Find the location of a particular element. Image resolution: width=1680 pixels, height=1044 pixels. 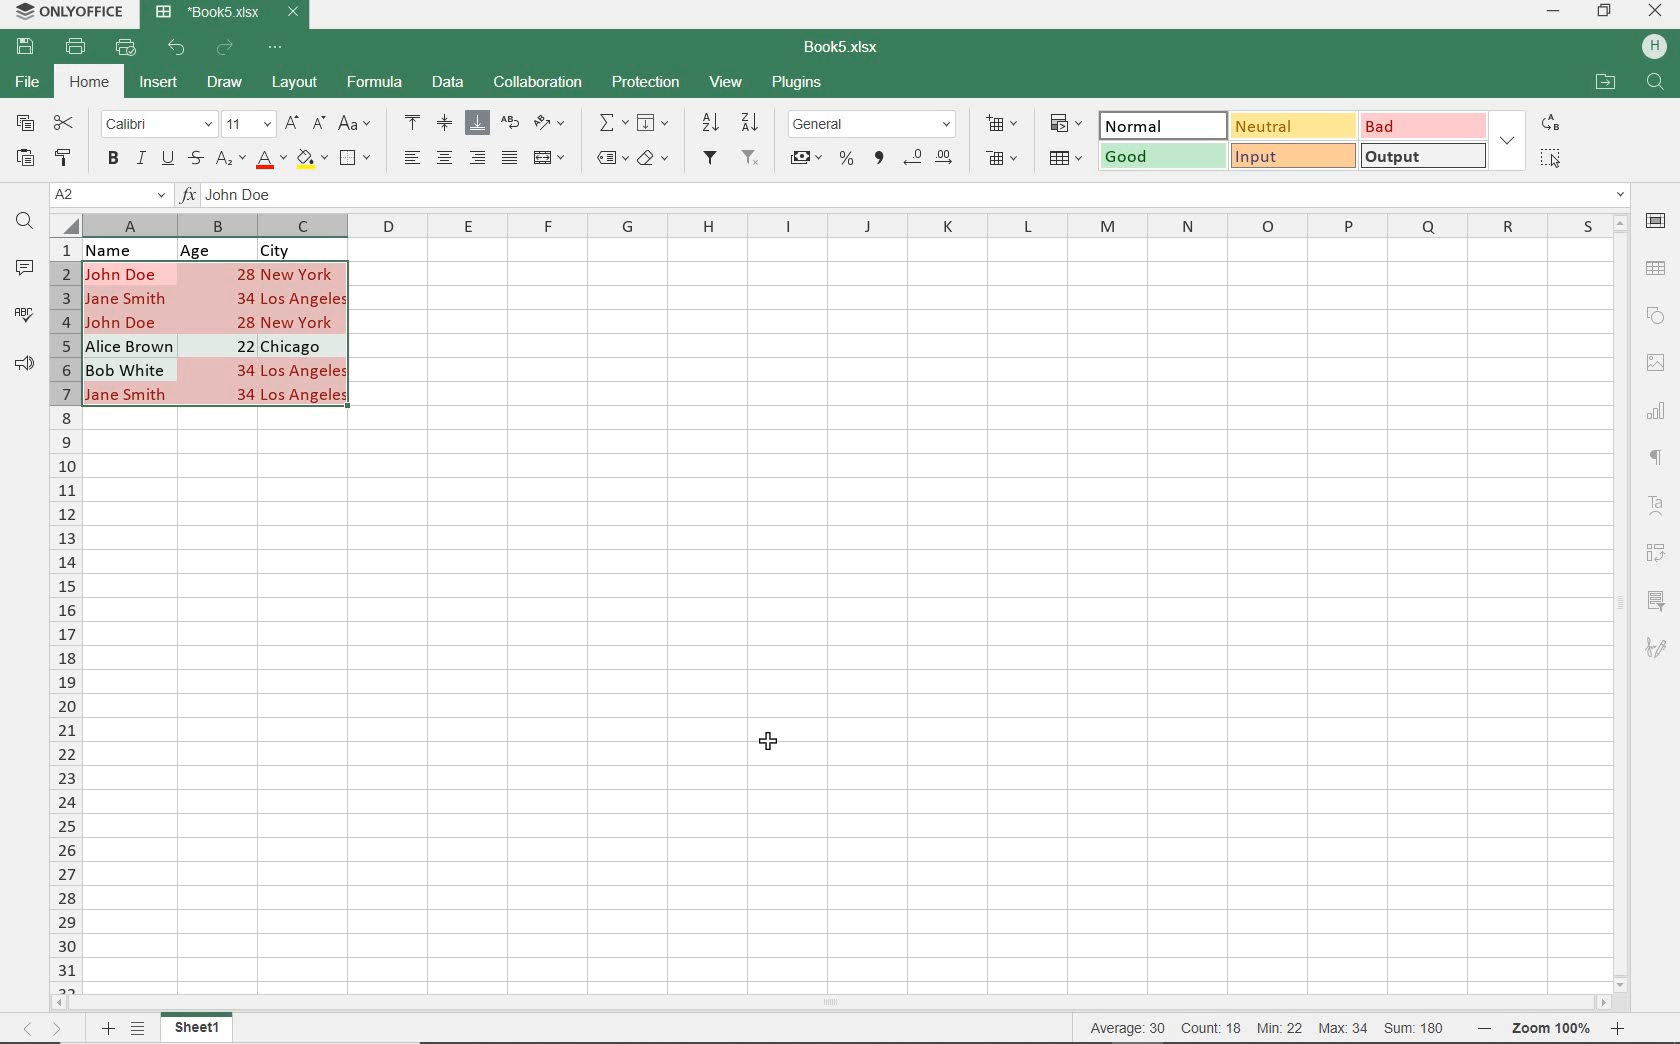

COLLABORATION is located at coordinates (536, 83).